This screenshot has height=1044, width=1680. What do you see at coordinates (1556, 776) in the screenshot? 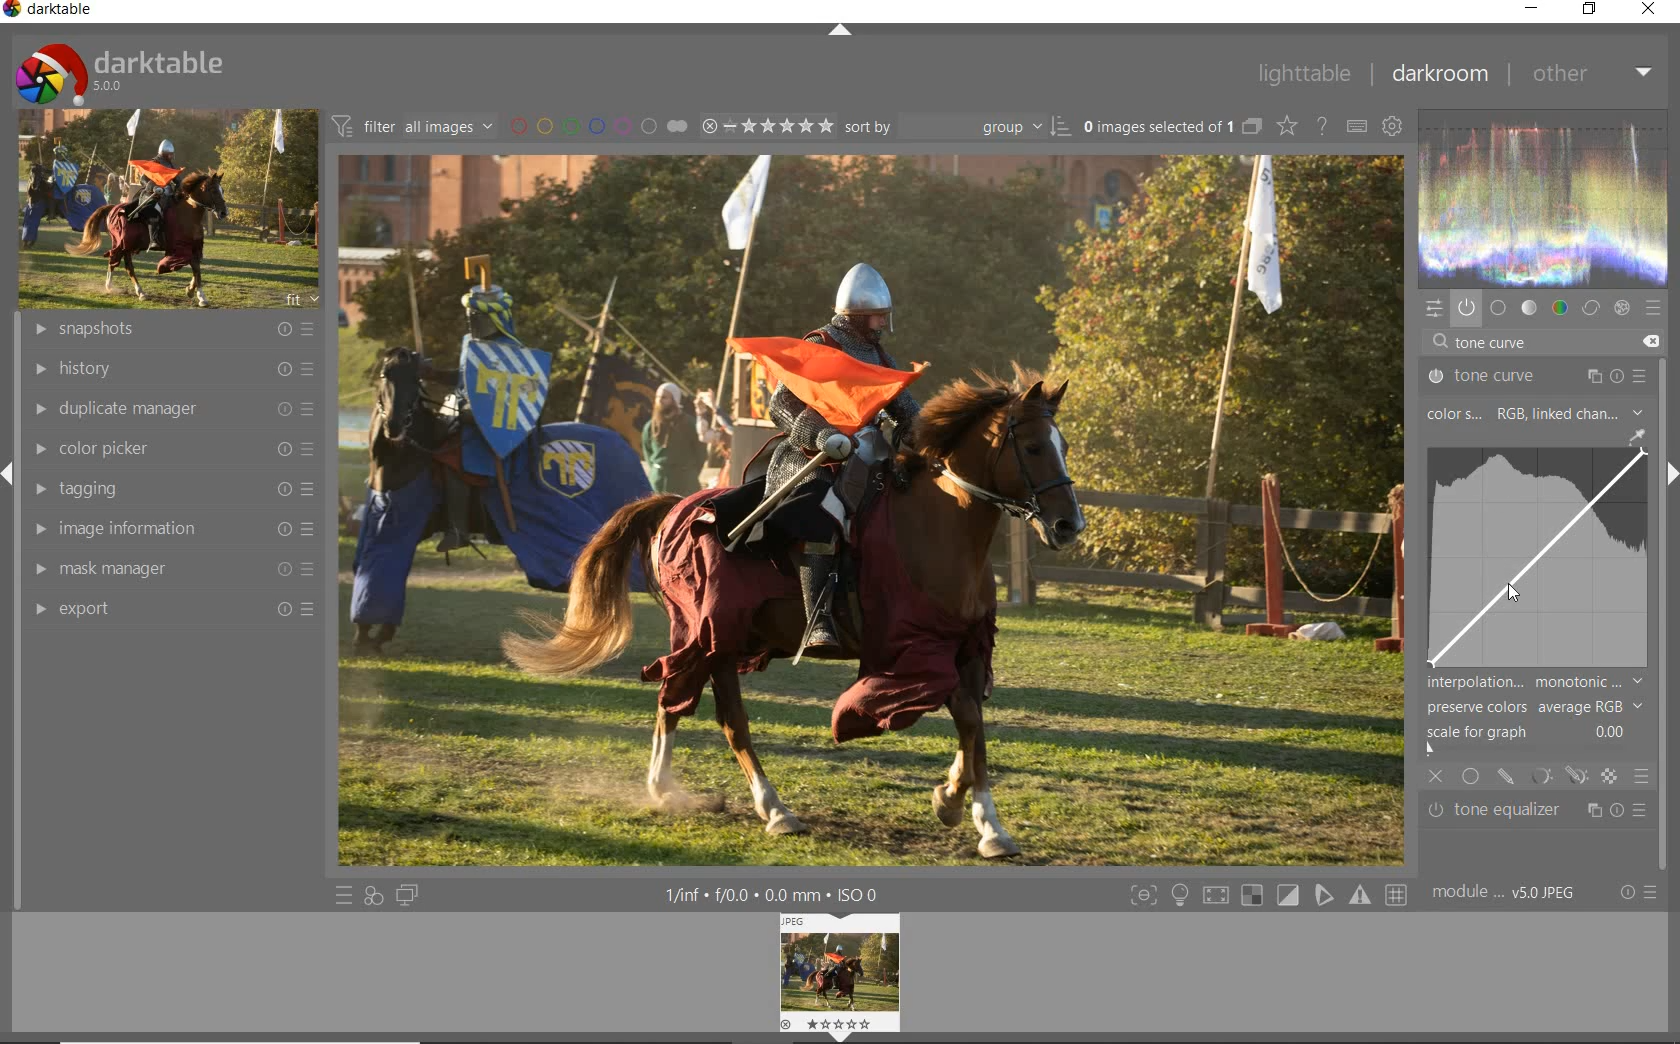
I see `mask options` at bounding box center [1556, 776].